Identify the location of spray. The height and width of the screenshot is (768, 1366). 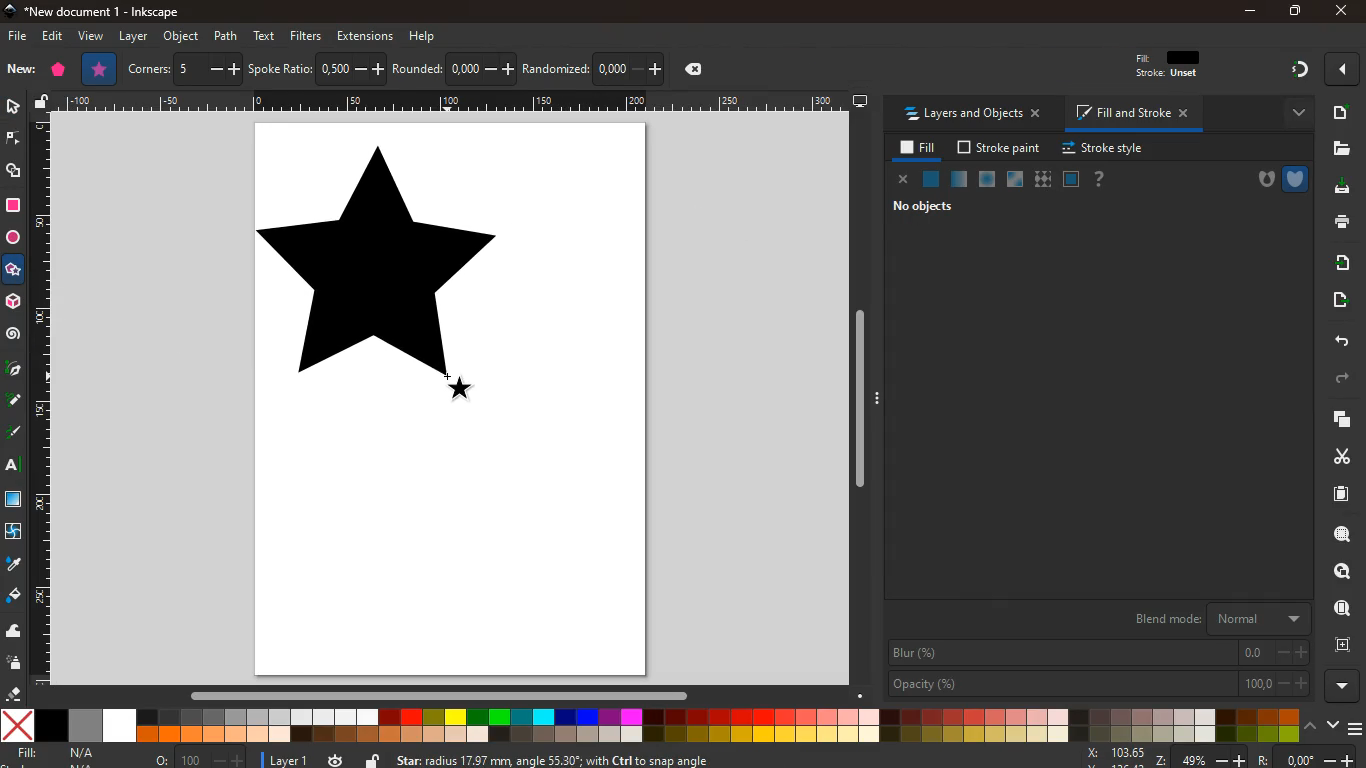
(14, 662).